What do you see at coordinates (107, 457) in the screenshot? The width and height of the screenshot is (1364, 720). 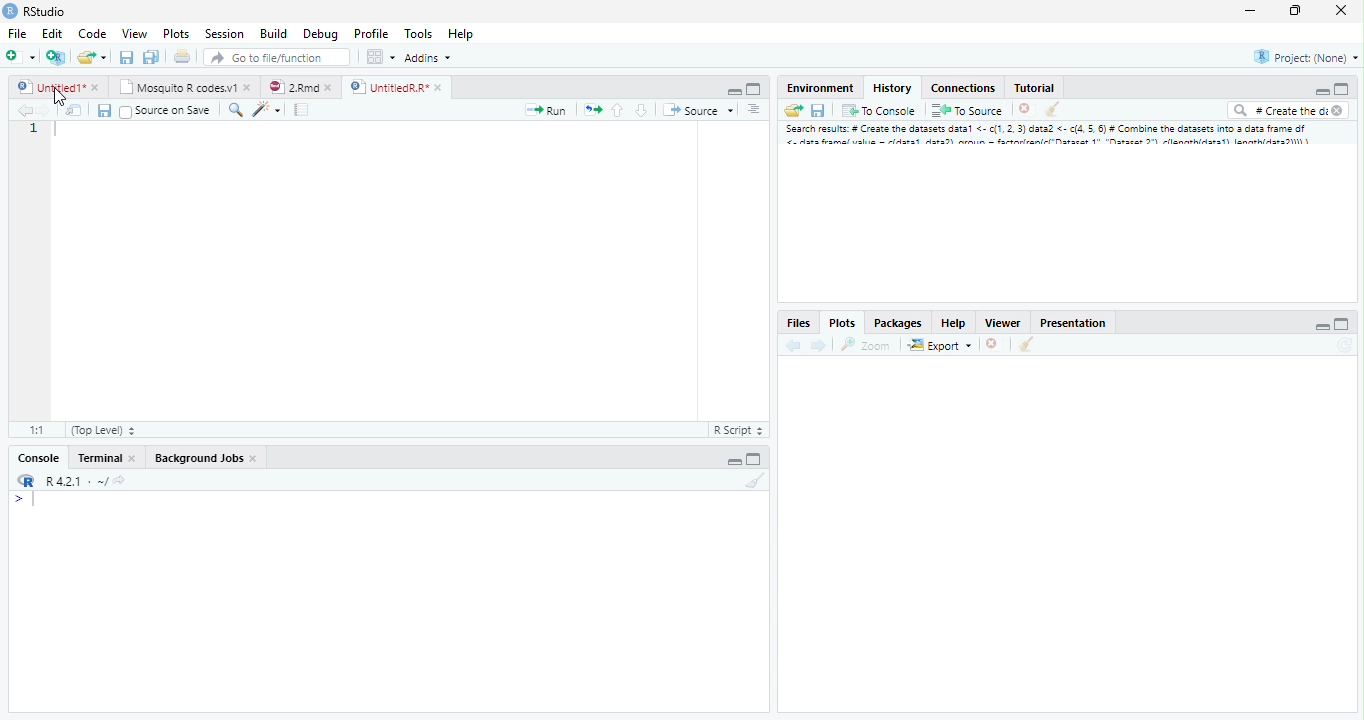 I see `Terminal` at bounding box center [107, 457].